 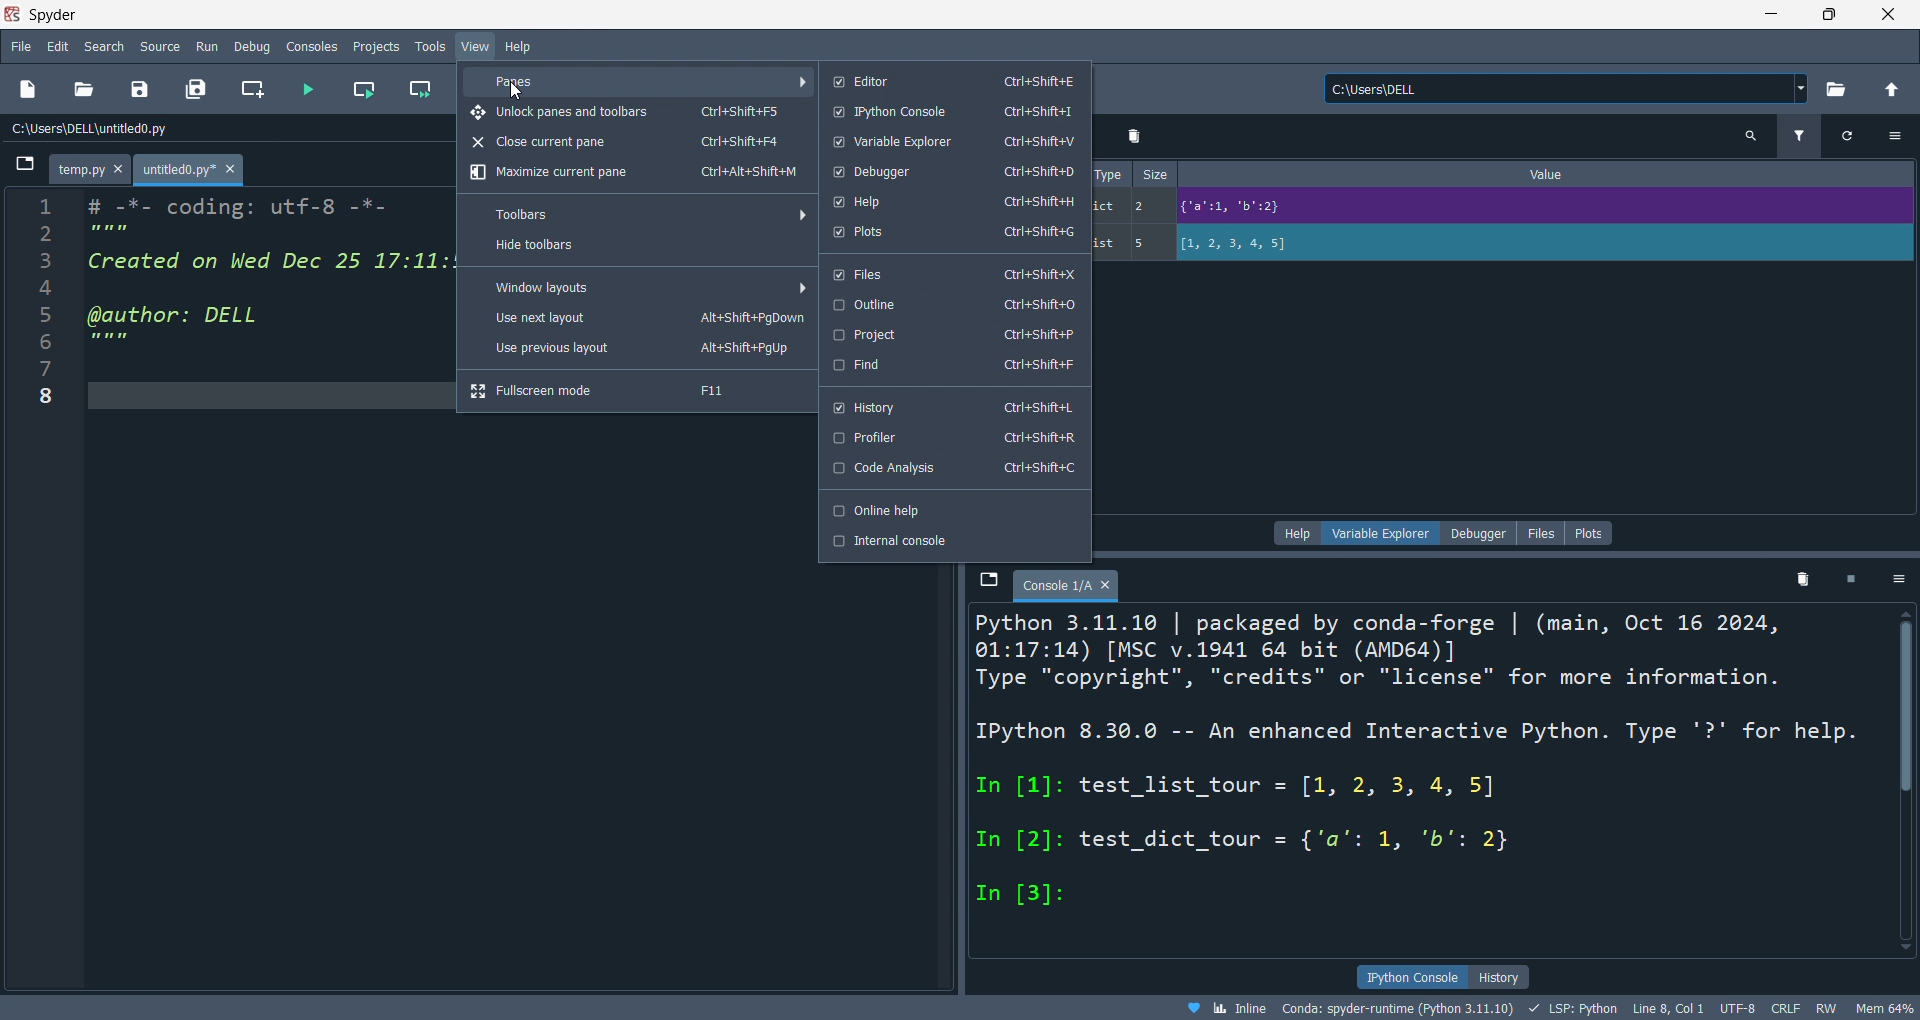 What do you see at coordinates (255, 46) in the screenshot?
I see `debug` at bounding box center [255, 46].